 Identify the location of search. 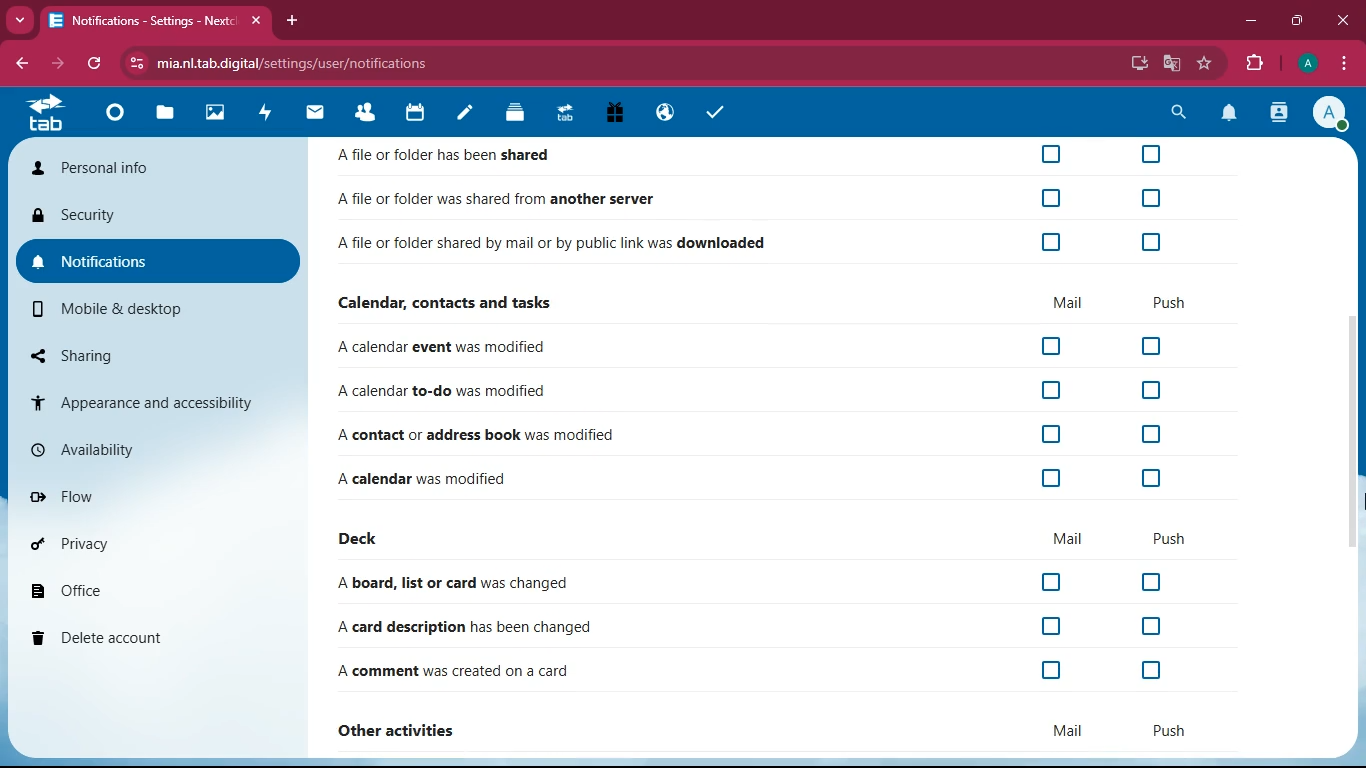
(1178, 111).